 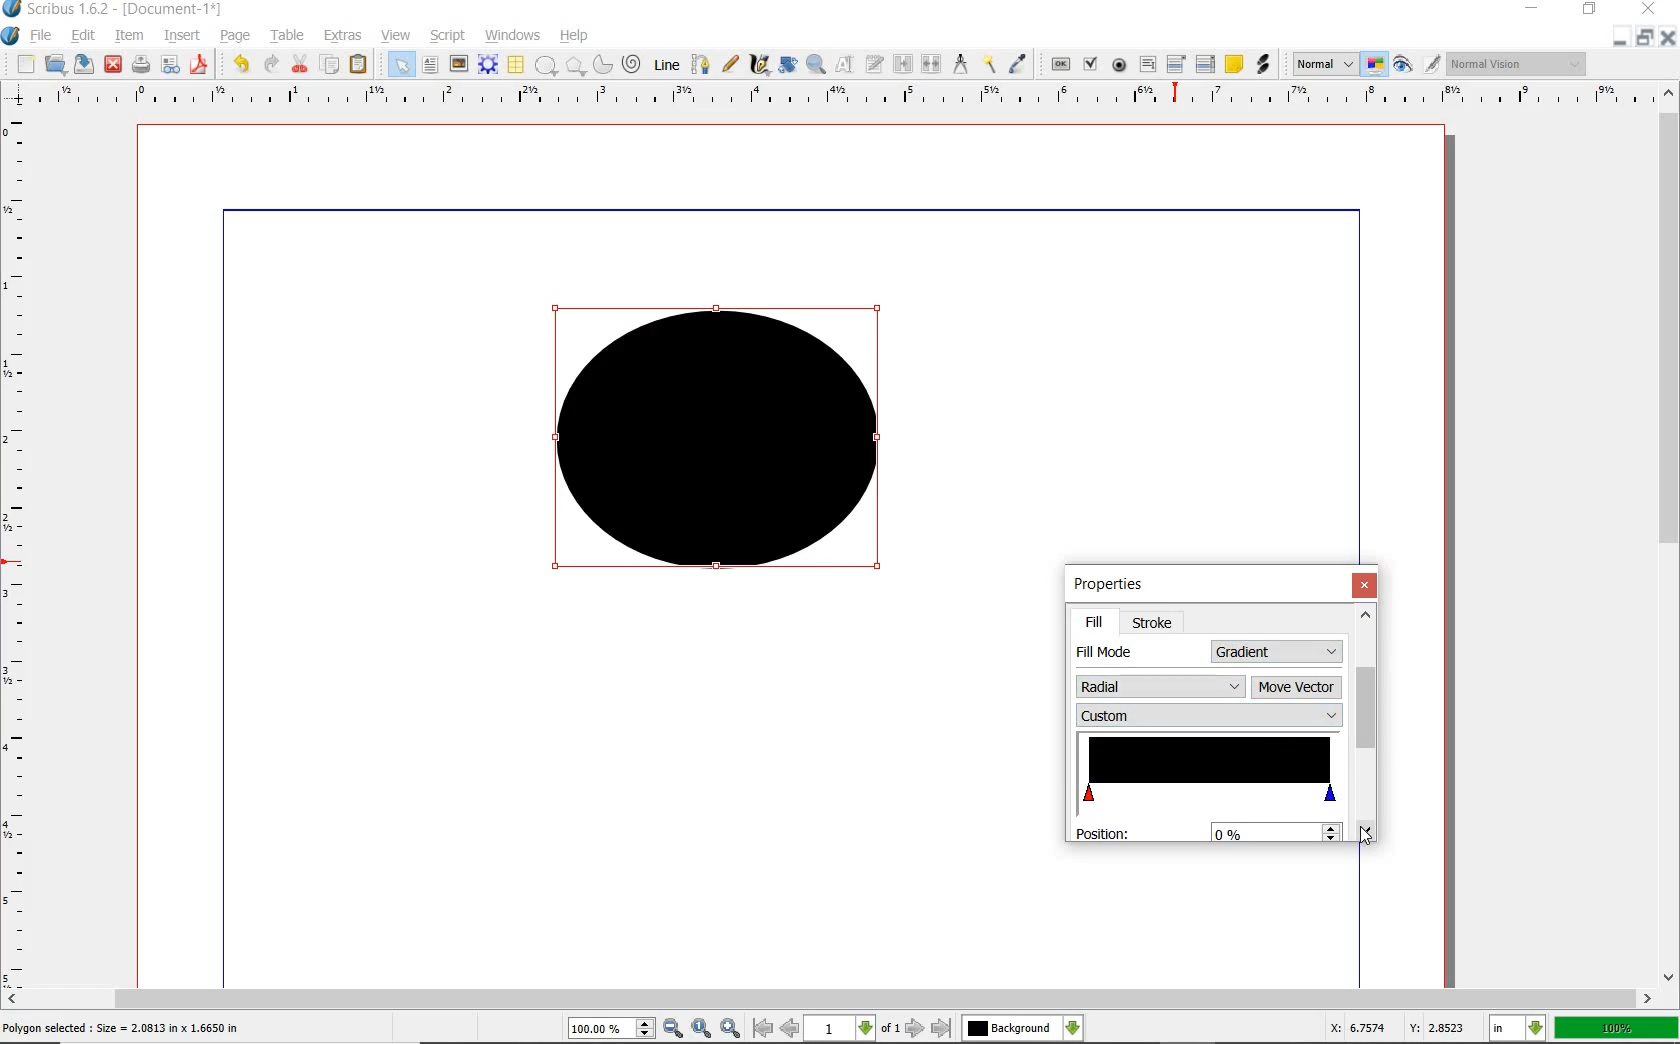 What do you see at coordinates (791, 1028) in the screenshot?
I see `previous` at bounding box center [791, 1028].